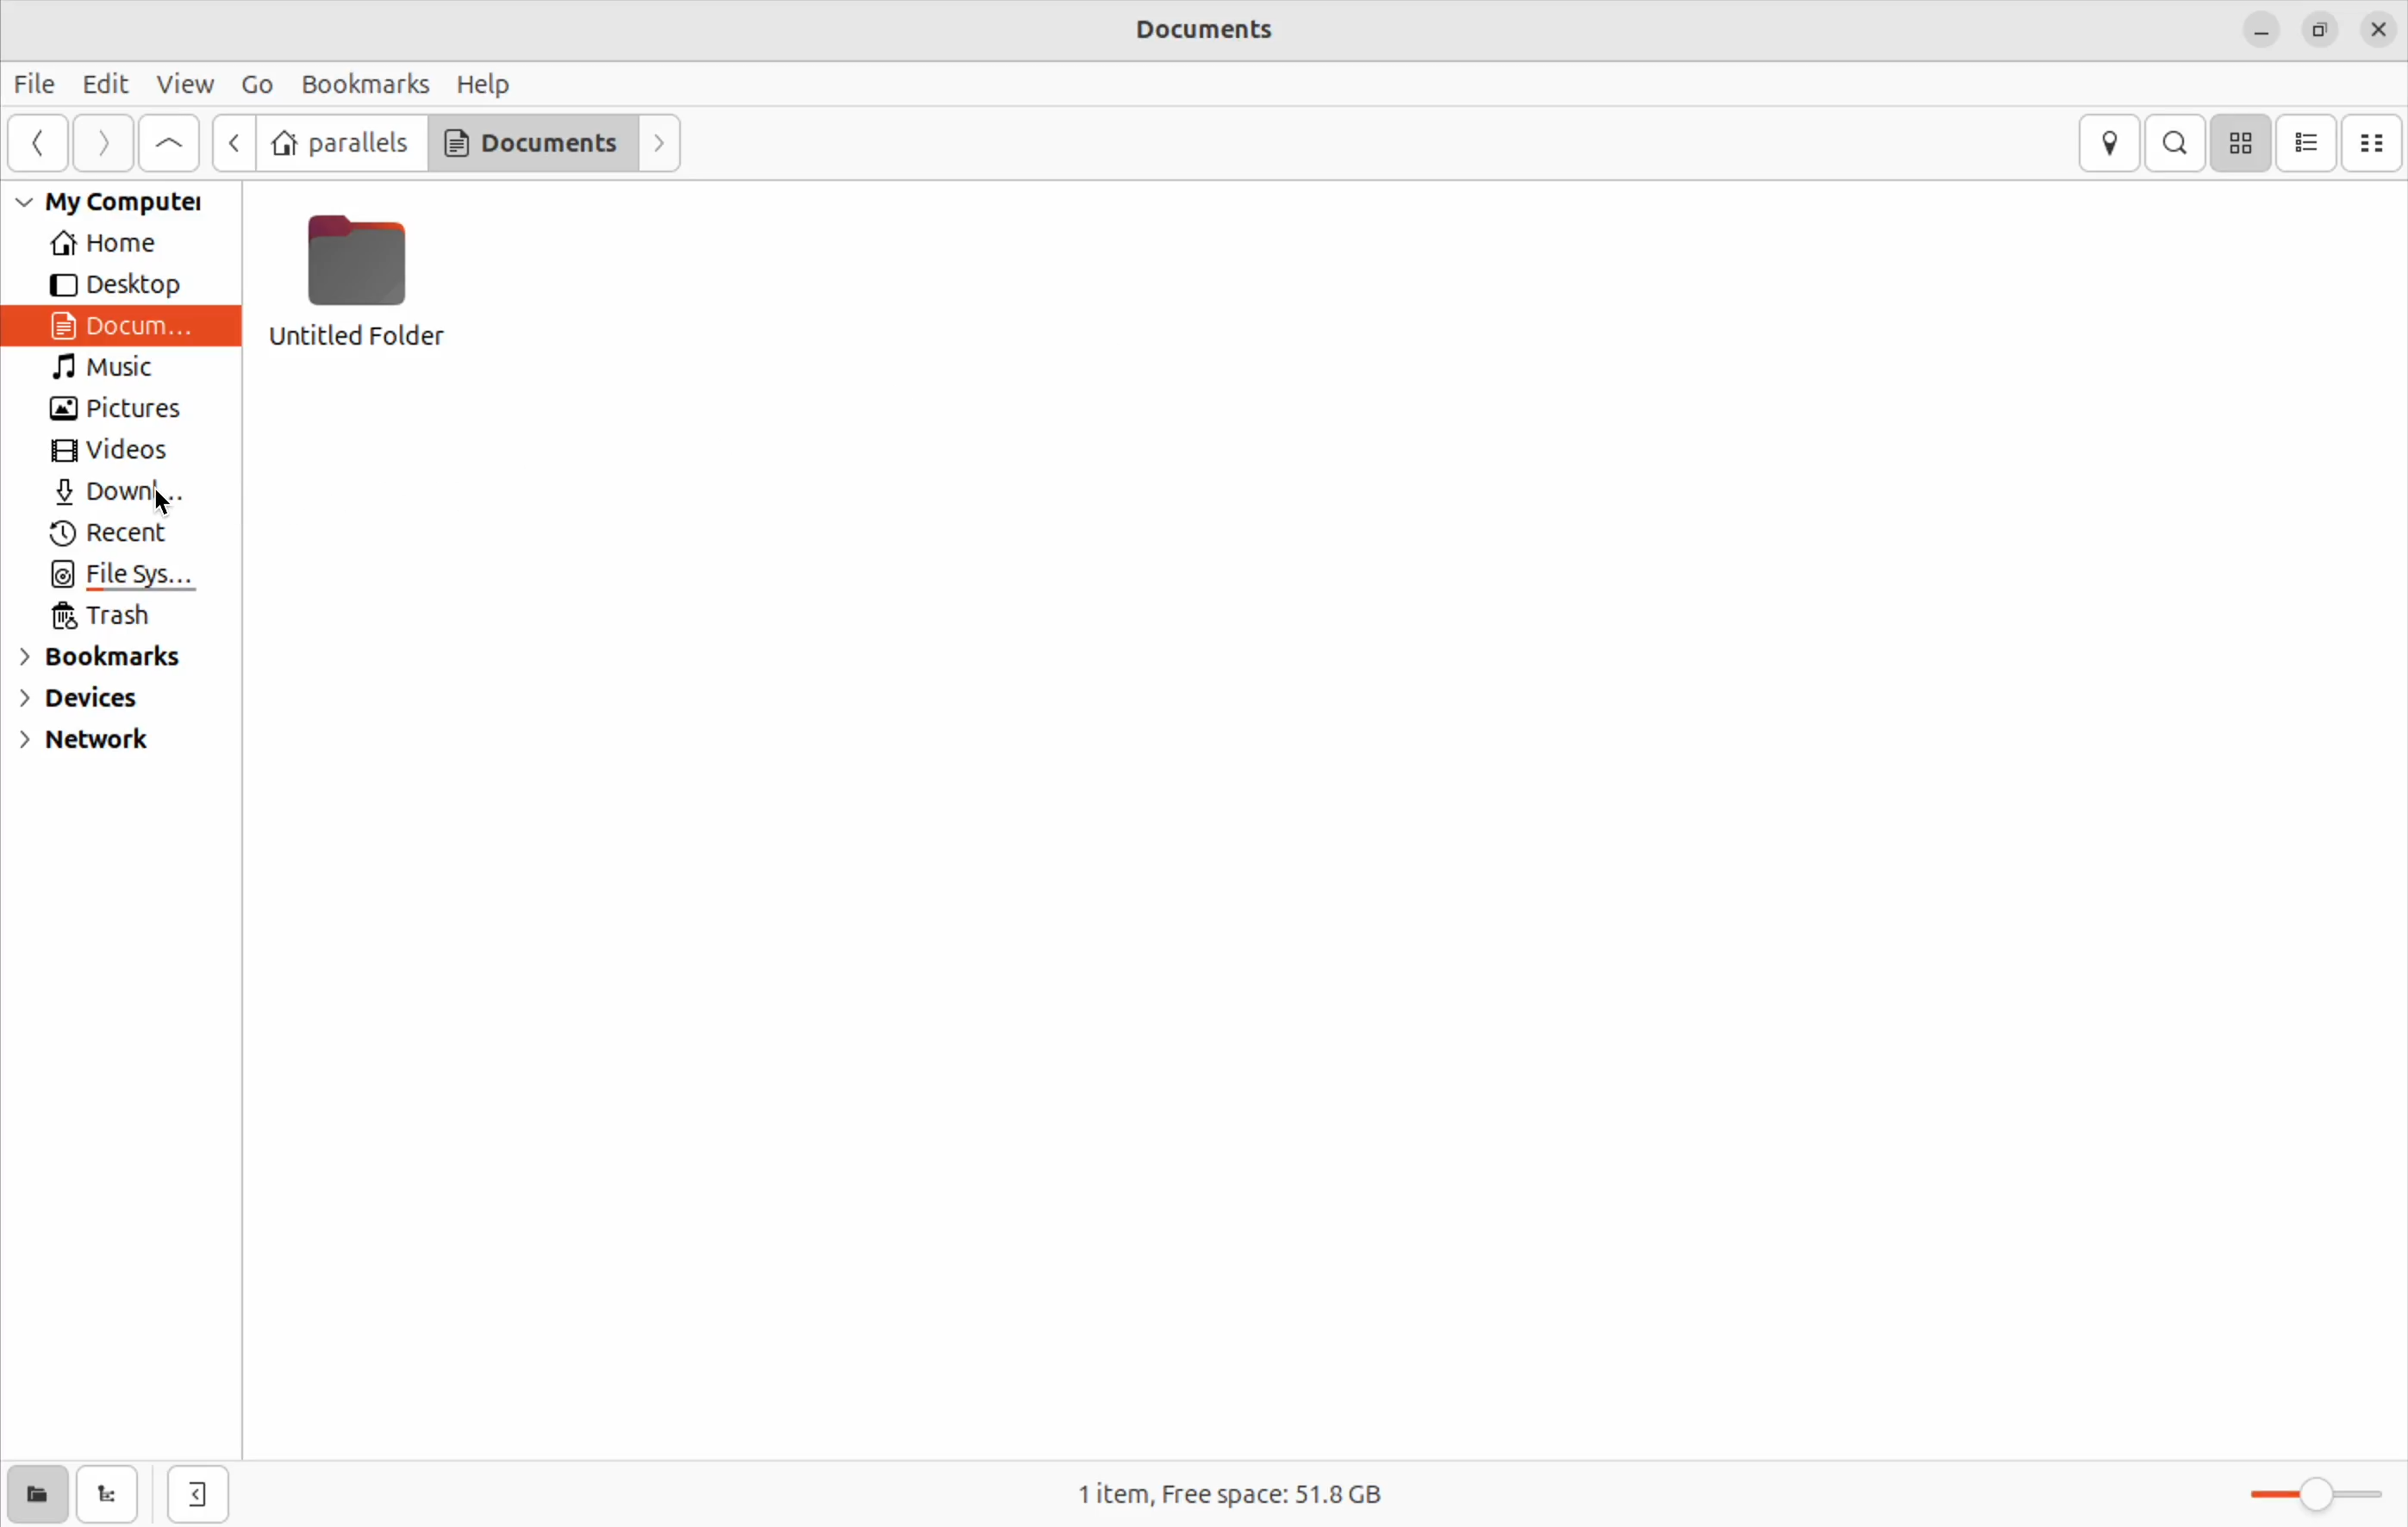 This screenshot has height=1527, width=2408. Describe the element at coordinates (131, 412) in the screenshot. I see `pictures` at that location.